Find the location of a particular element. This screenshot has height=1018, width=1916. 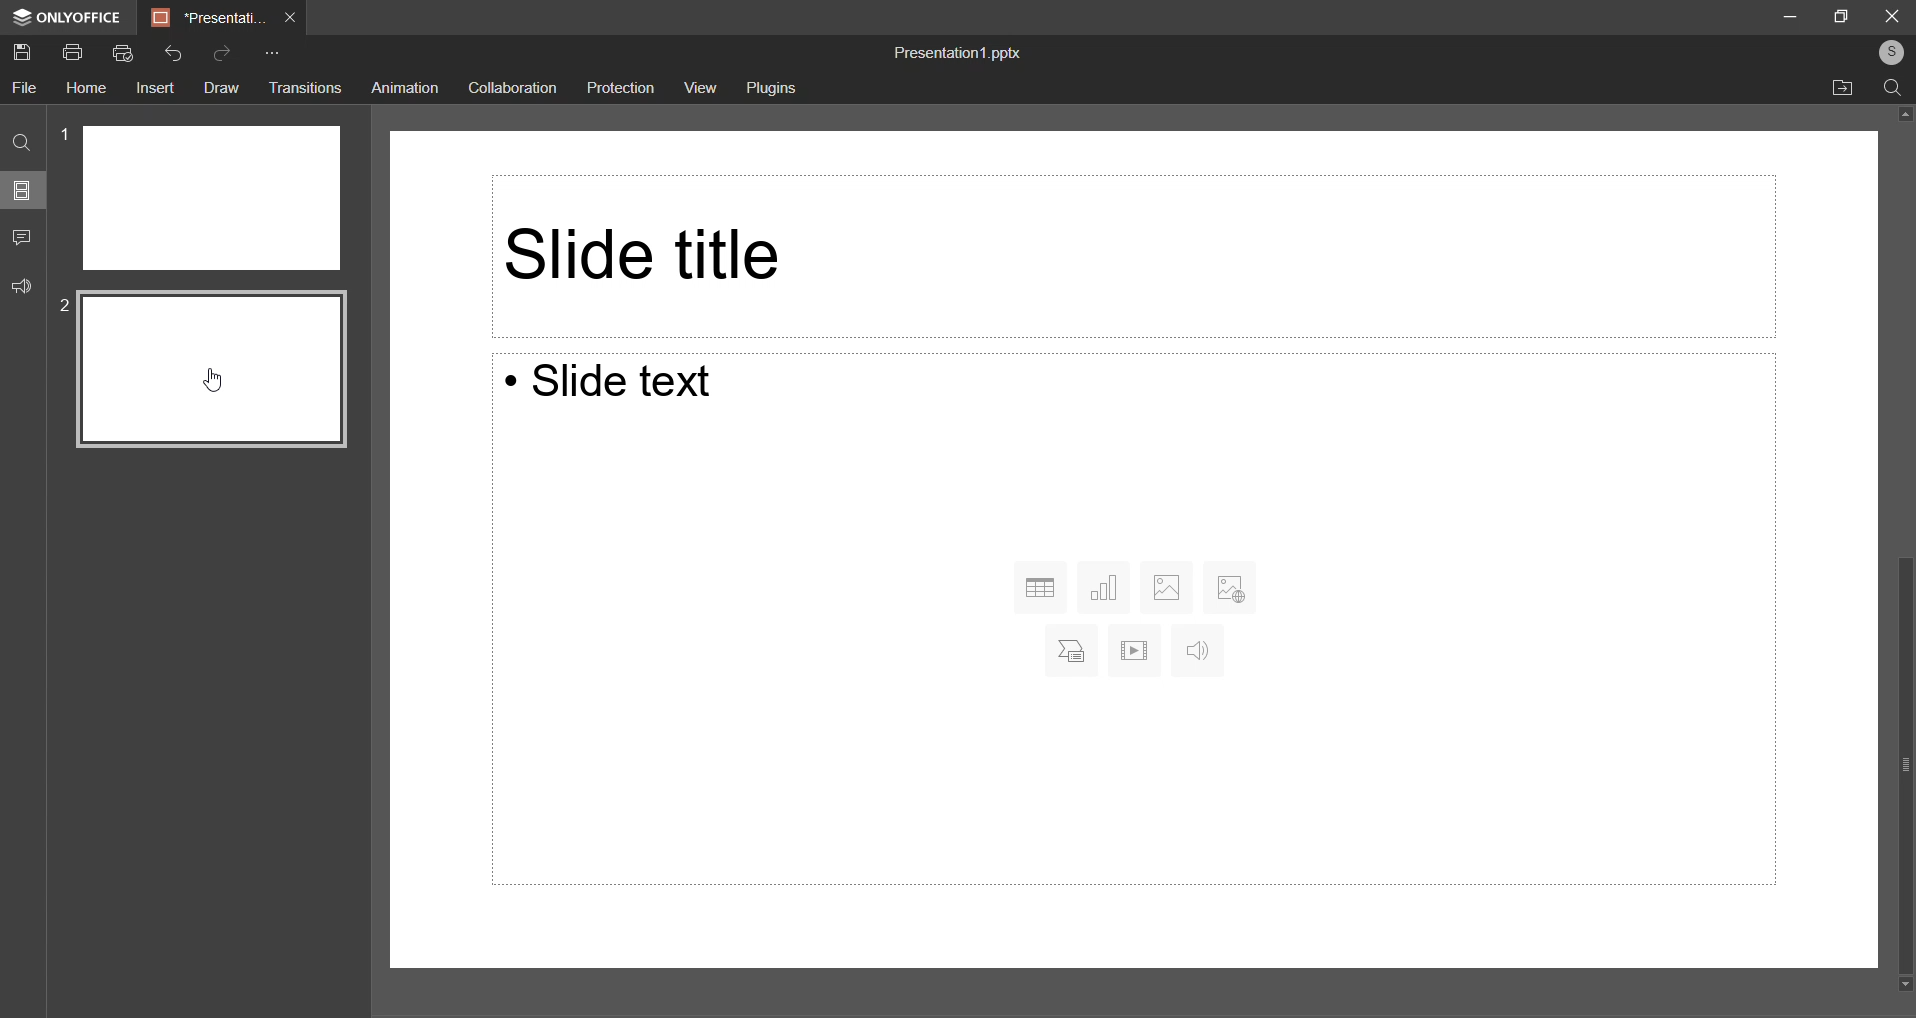

Redo is located at coordinates (224, 55).